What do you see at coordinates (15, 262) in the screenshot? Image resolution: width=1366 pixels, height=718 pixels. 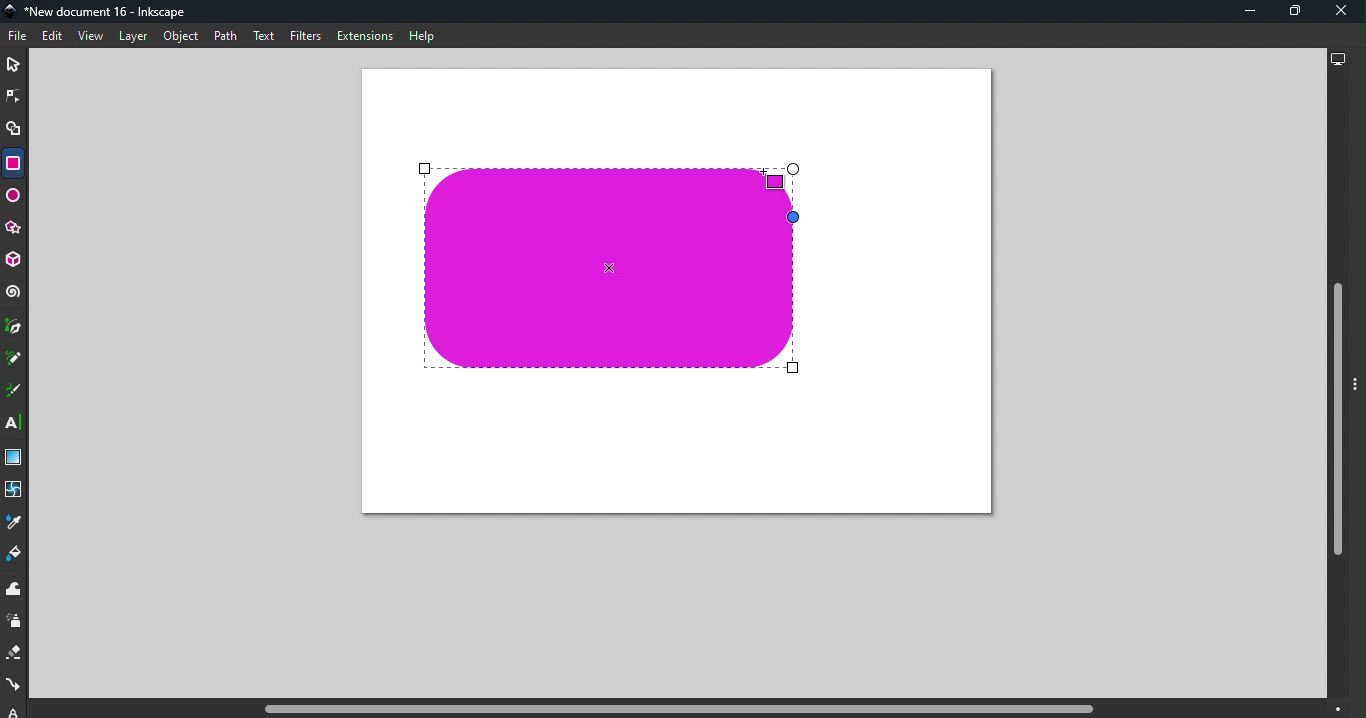 I see `3D box tool` at bounding box center [15, 262].